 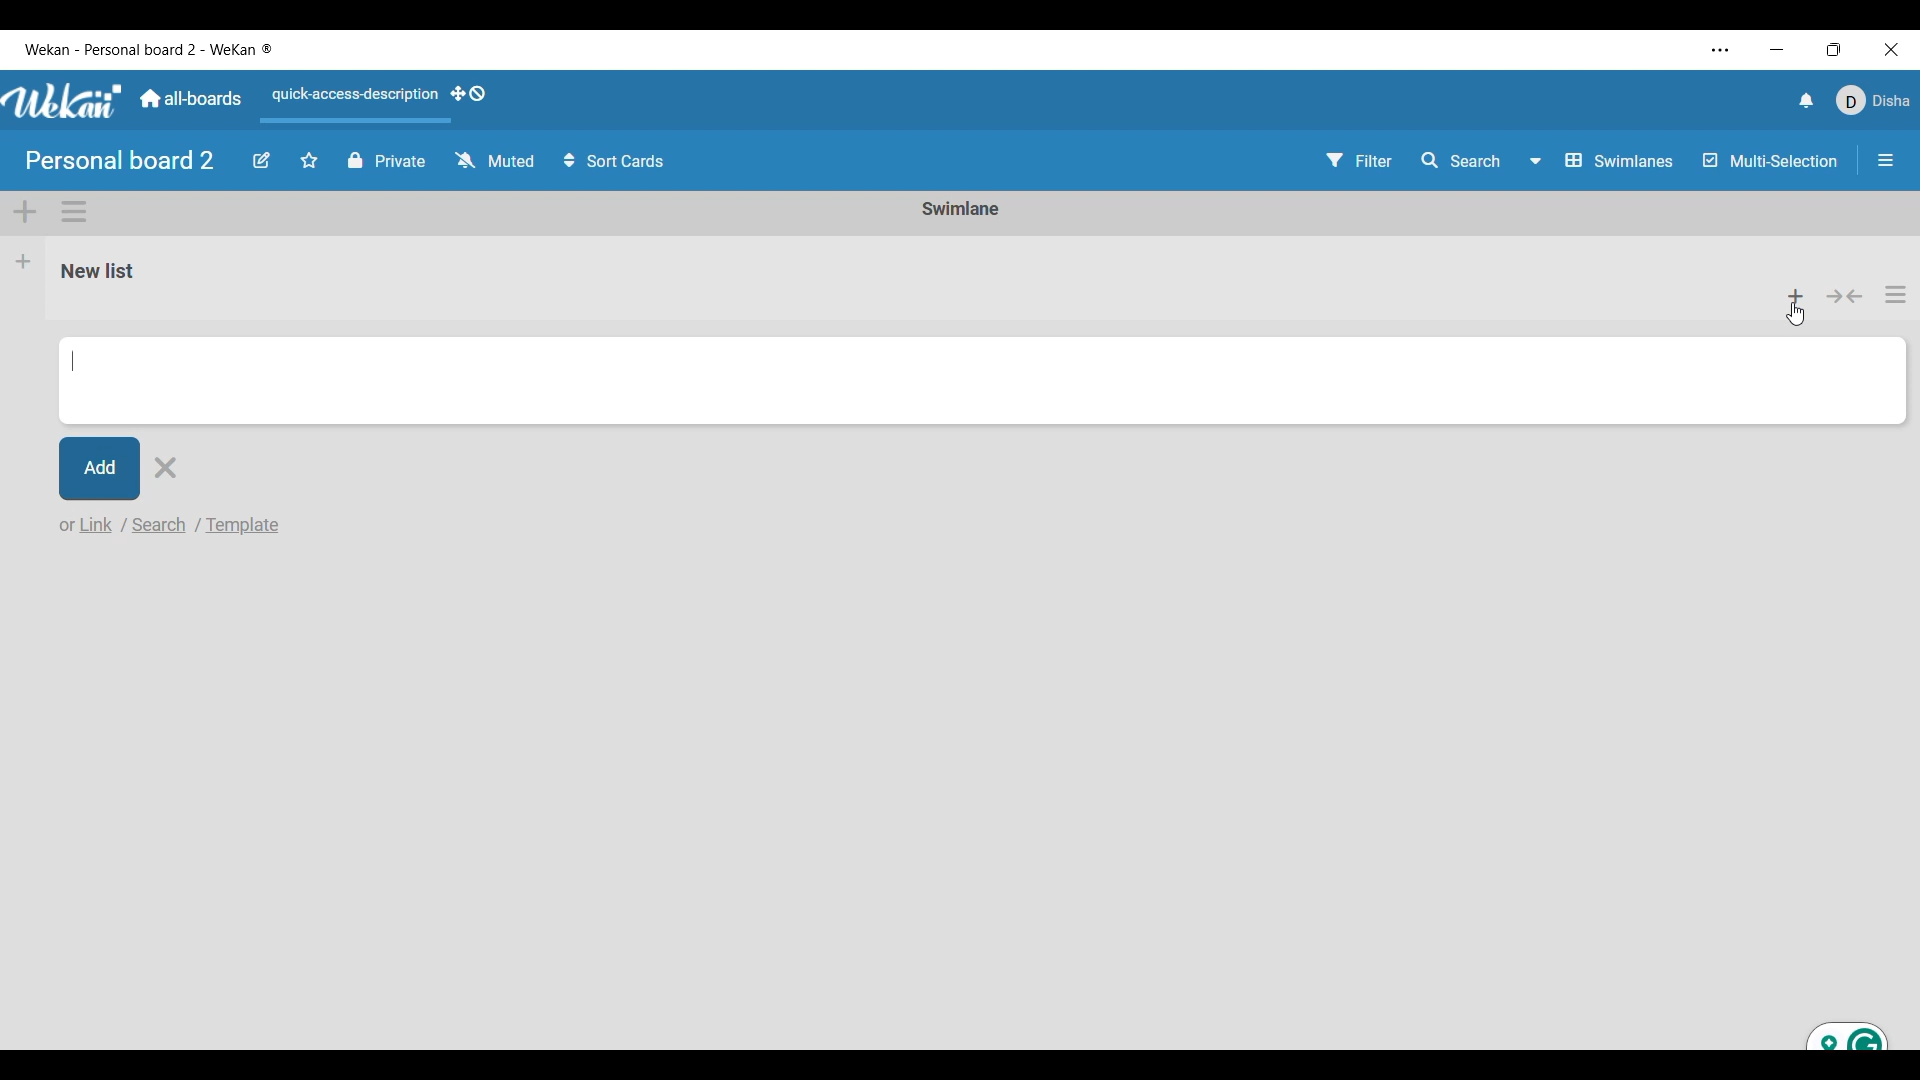 I want to click on Software and board name, so click(x=148, y=50).